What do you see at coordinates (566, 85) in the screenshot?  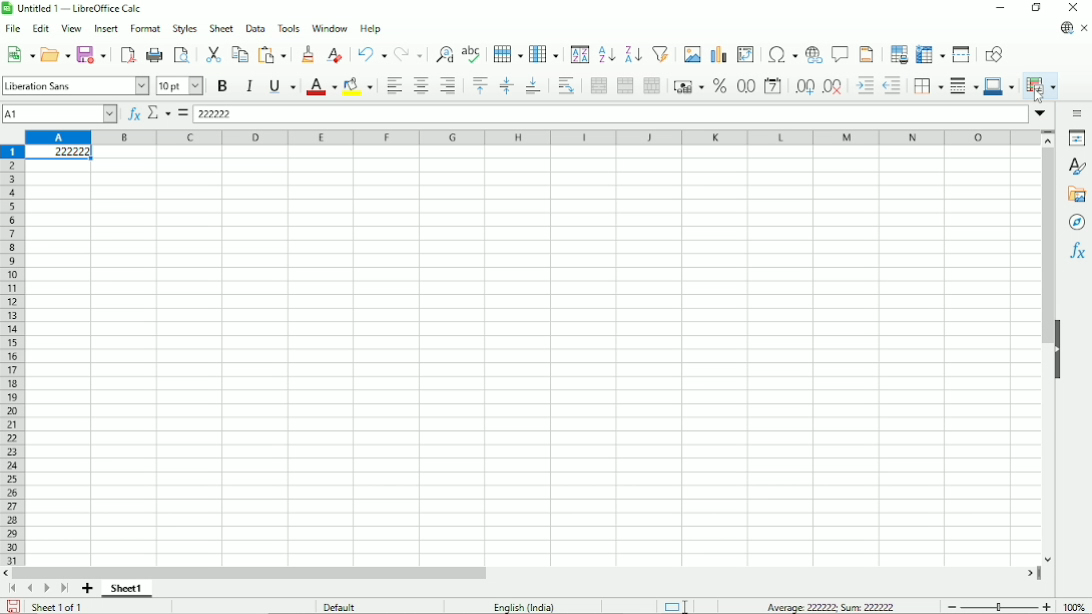 I see `Wrap text` at bounding box center [566, 85].